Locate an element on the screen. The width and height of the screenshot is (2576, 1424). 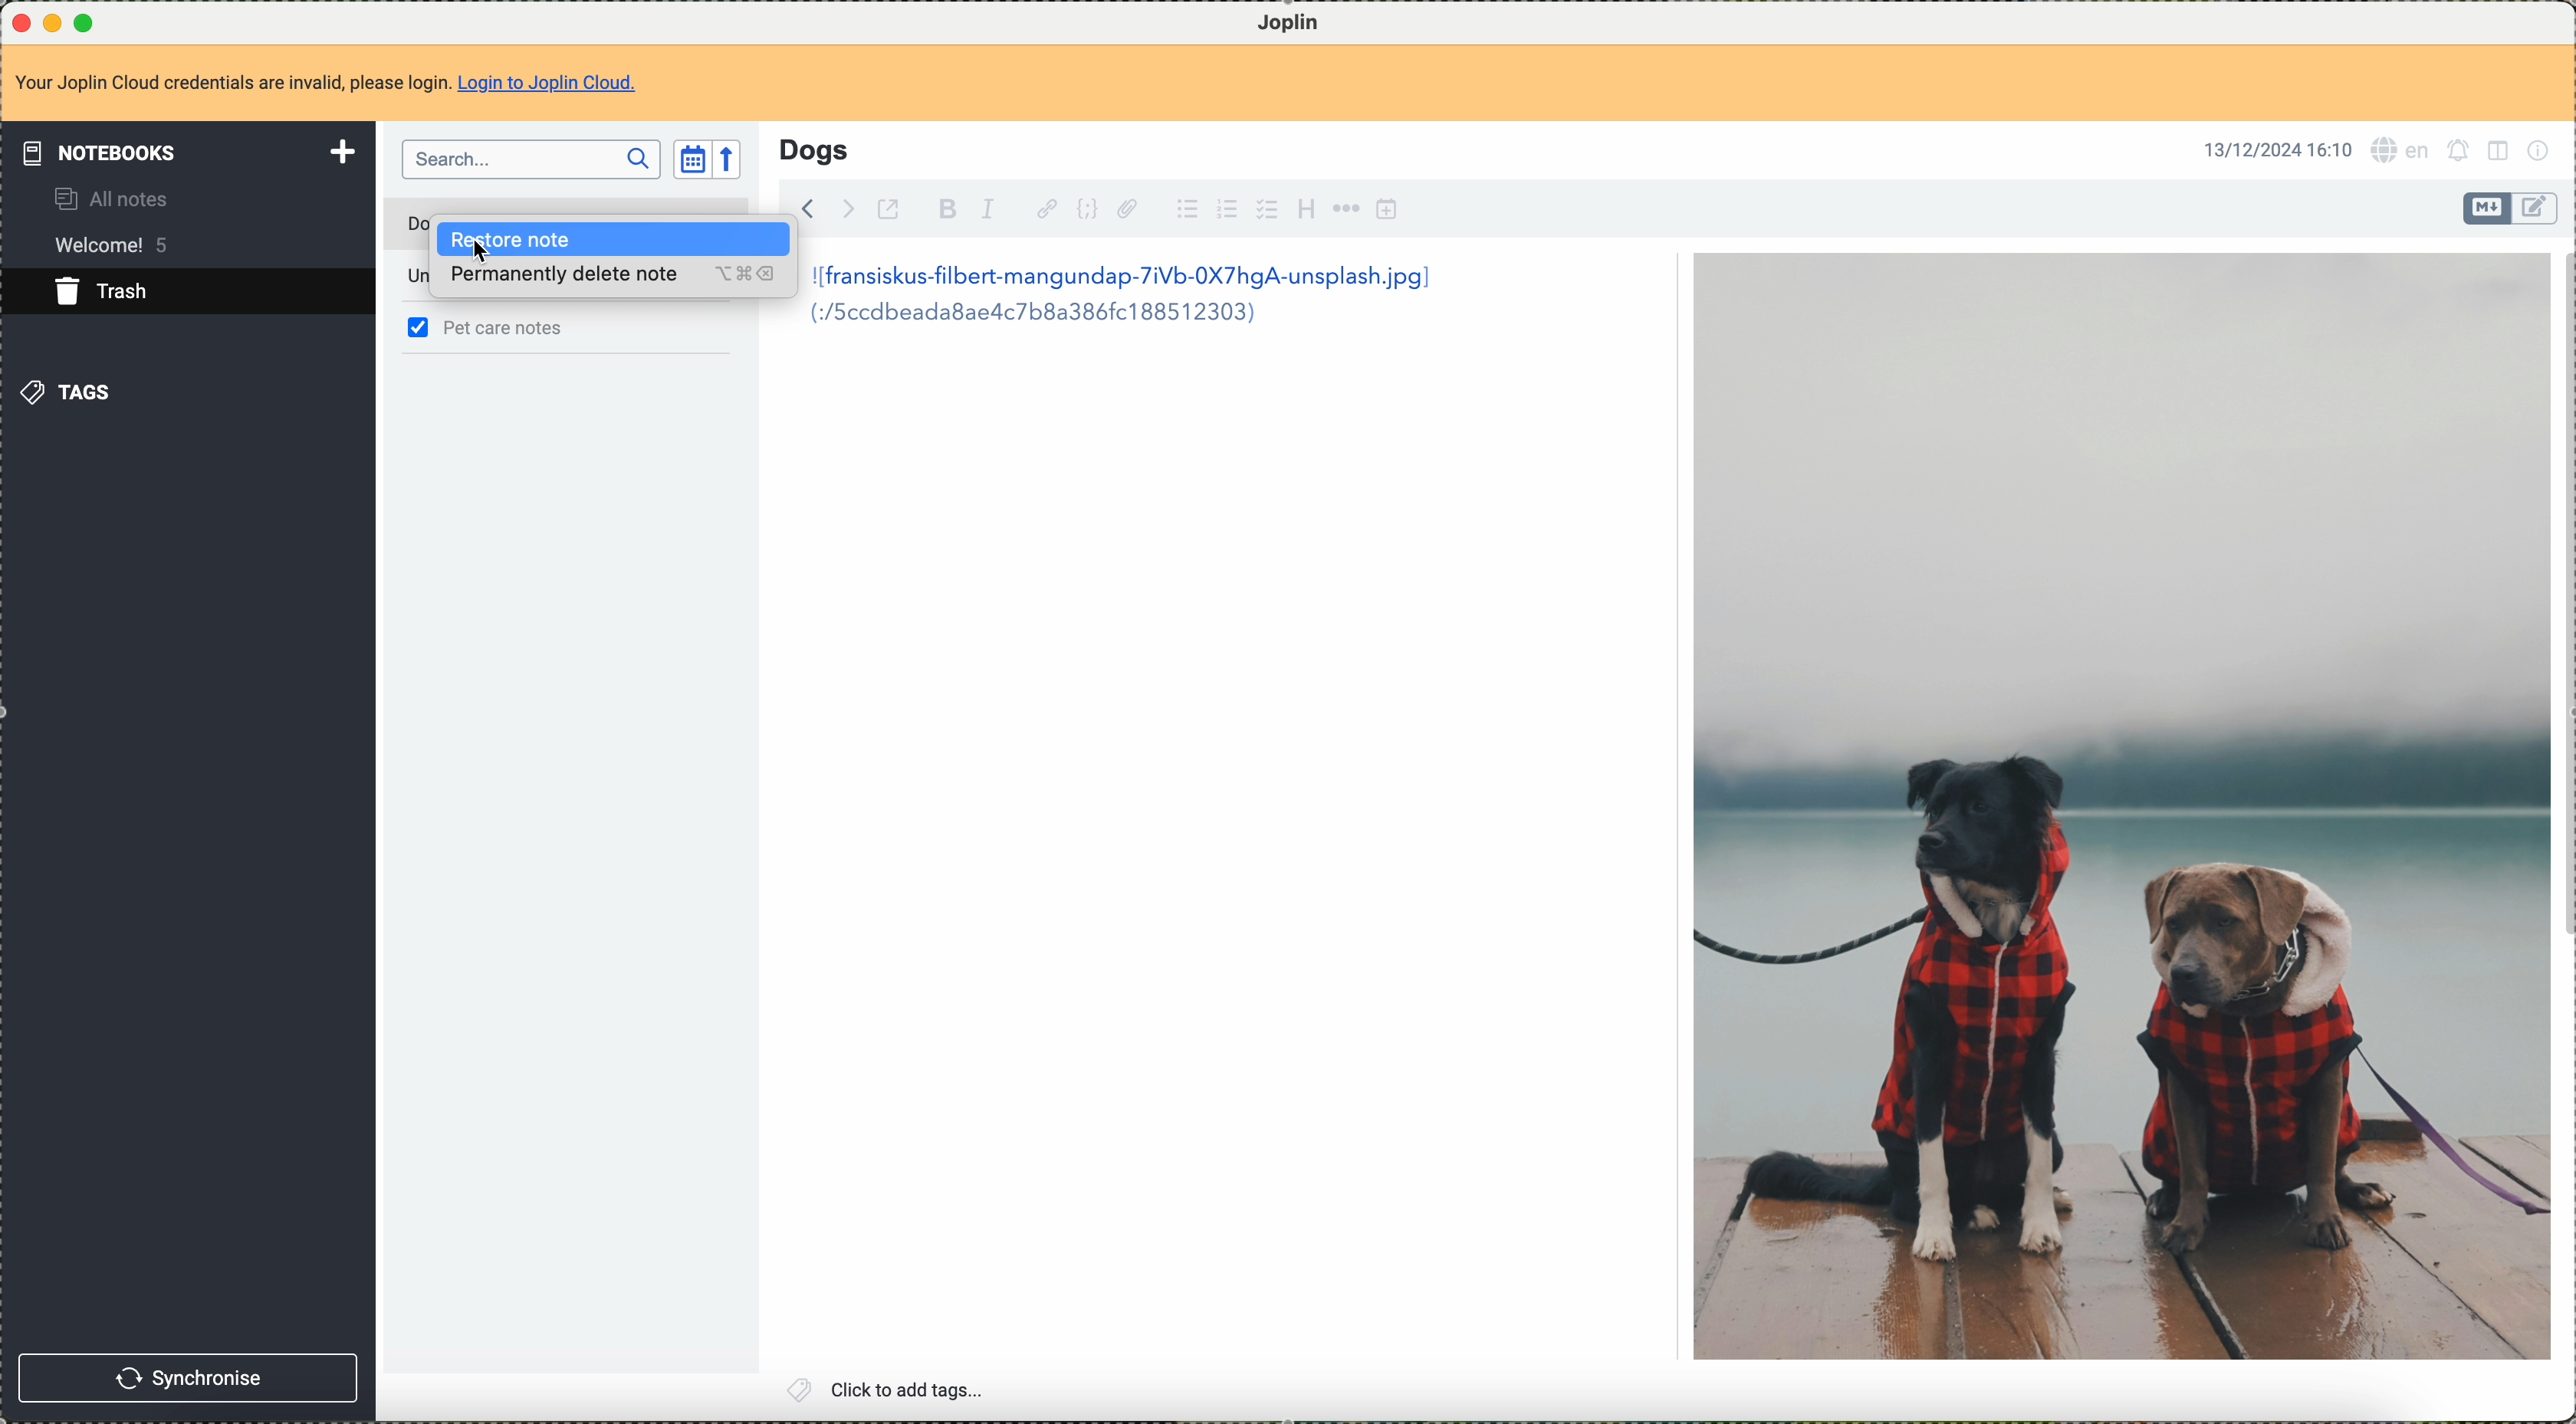
horizontal rule is located at coordinates (1346, 211).